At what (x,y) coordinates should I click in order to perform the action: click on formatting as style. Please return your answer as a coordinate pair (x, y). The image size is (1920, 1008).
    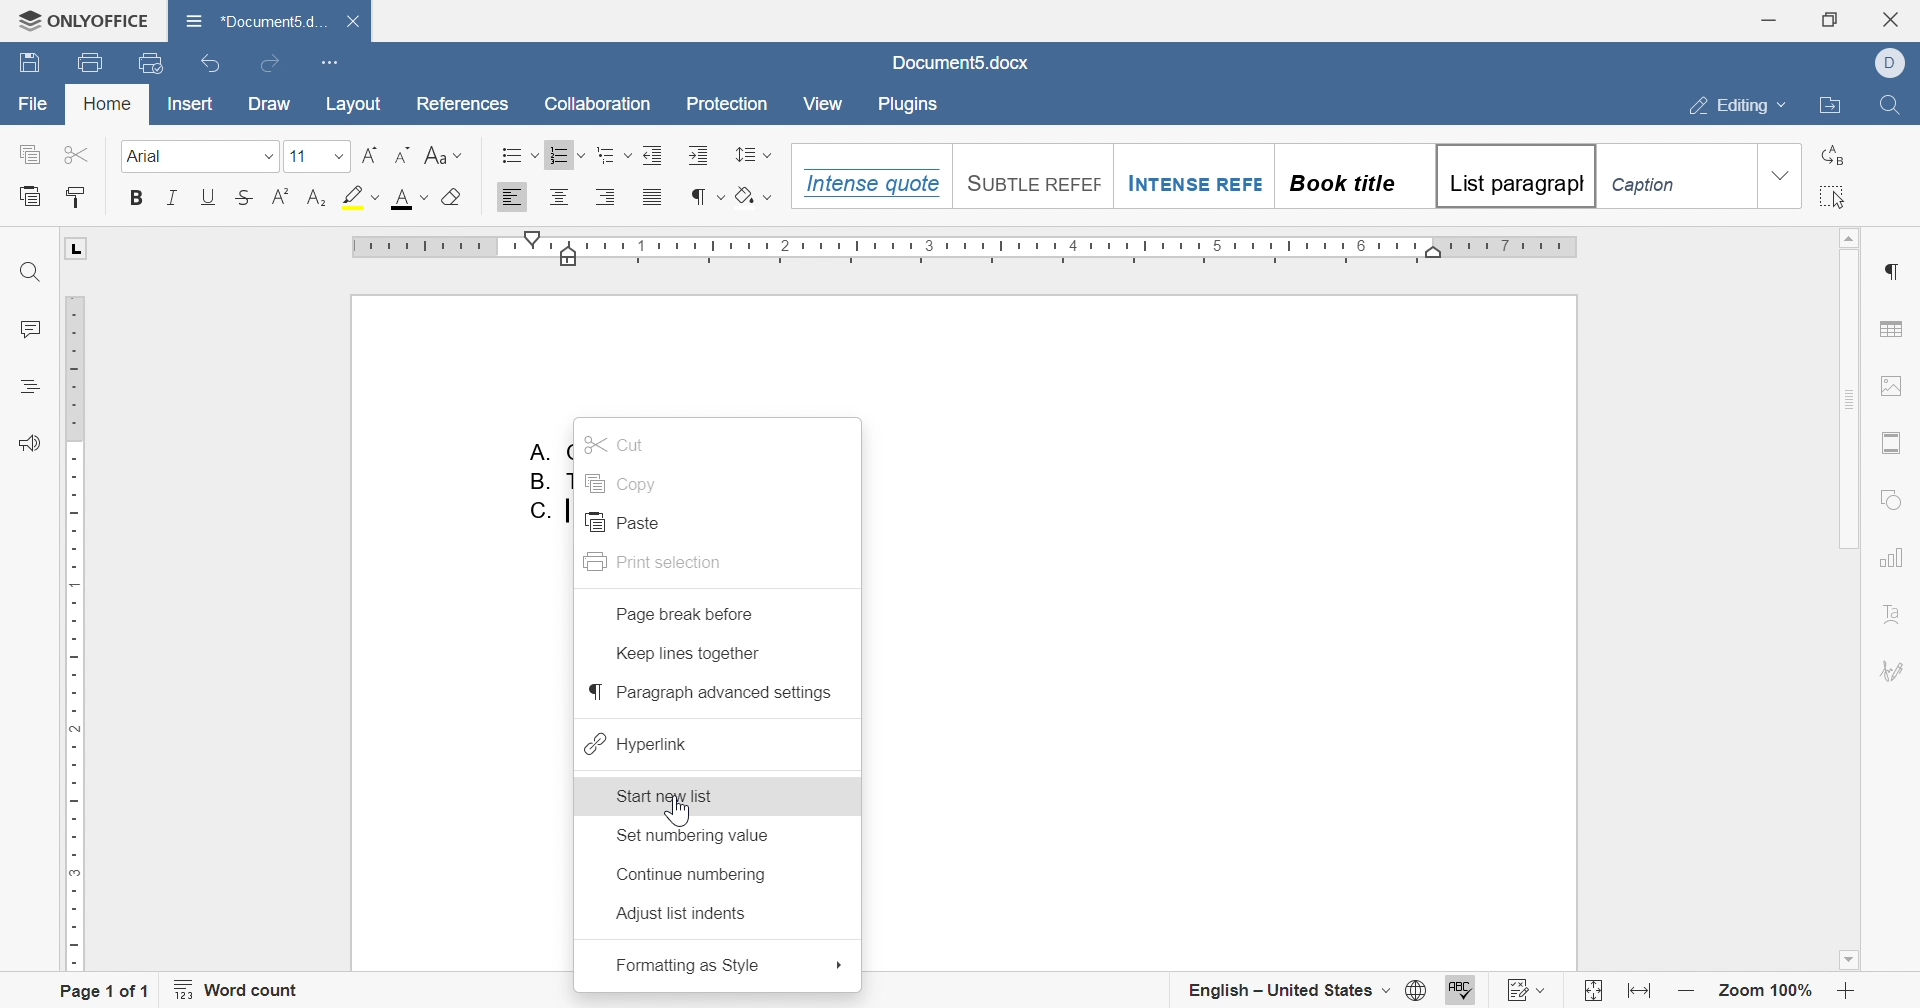
    Looking at the image, I should click on (689, 966).